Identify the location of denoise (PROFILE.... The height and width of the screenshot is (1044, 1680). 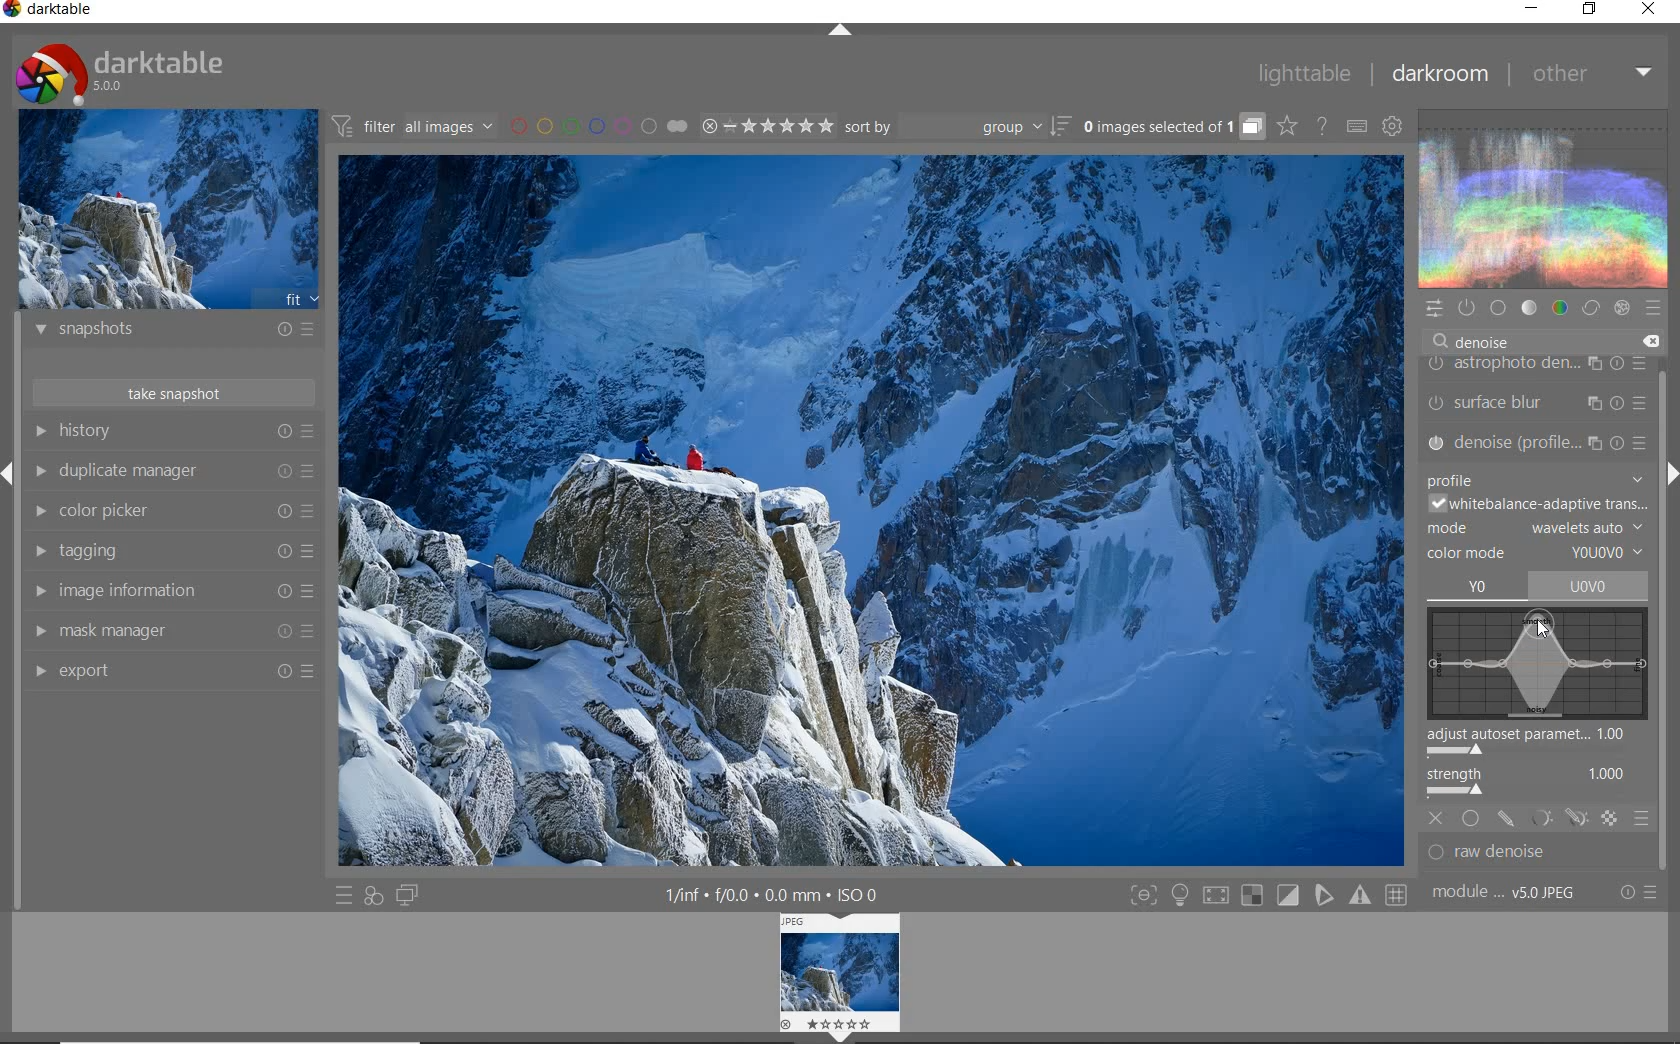
(1538, 440).